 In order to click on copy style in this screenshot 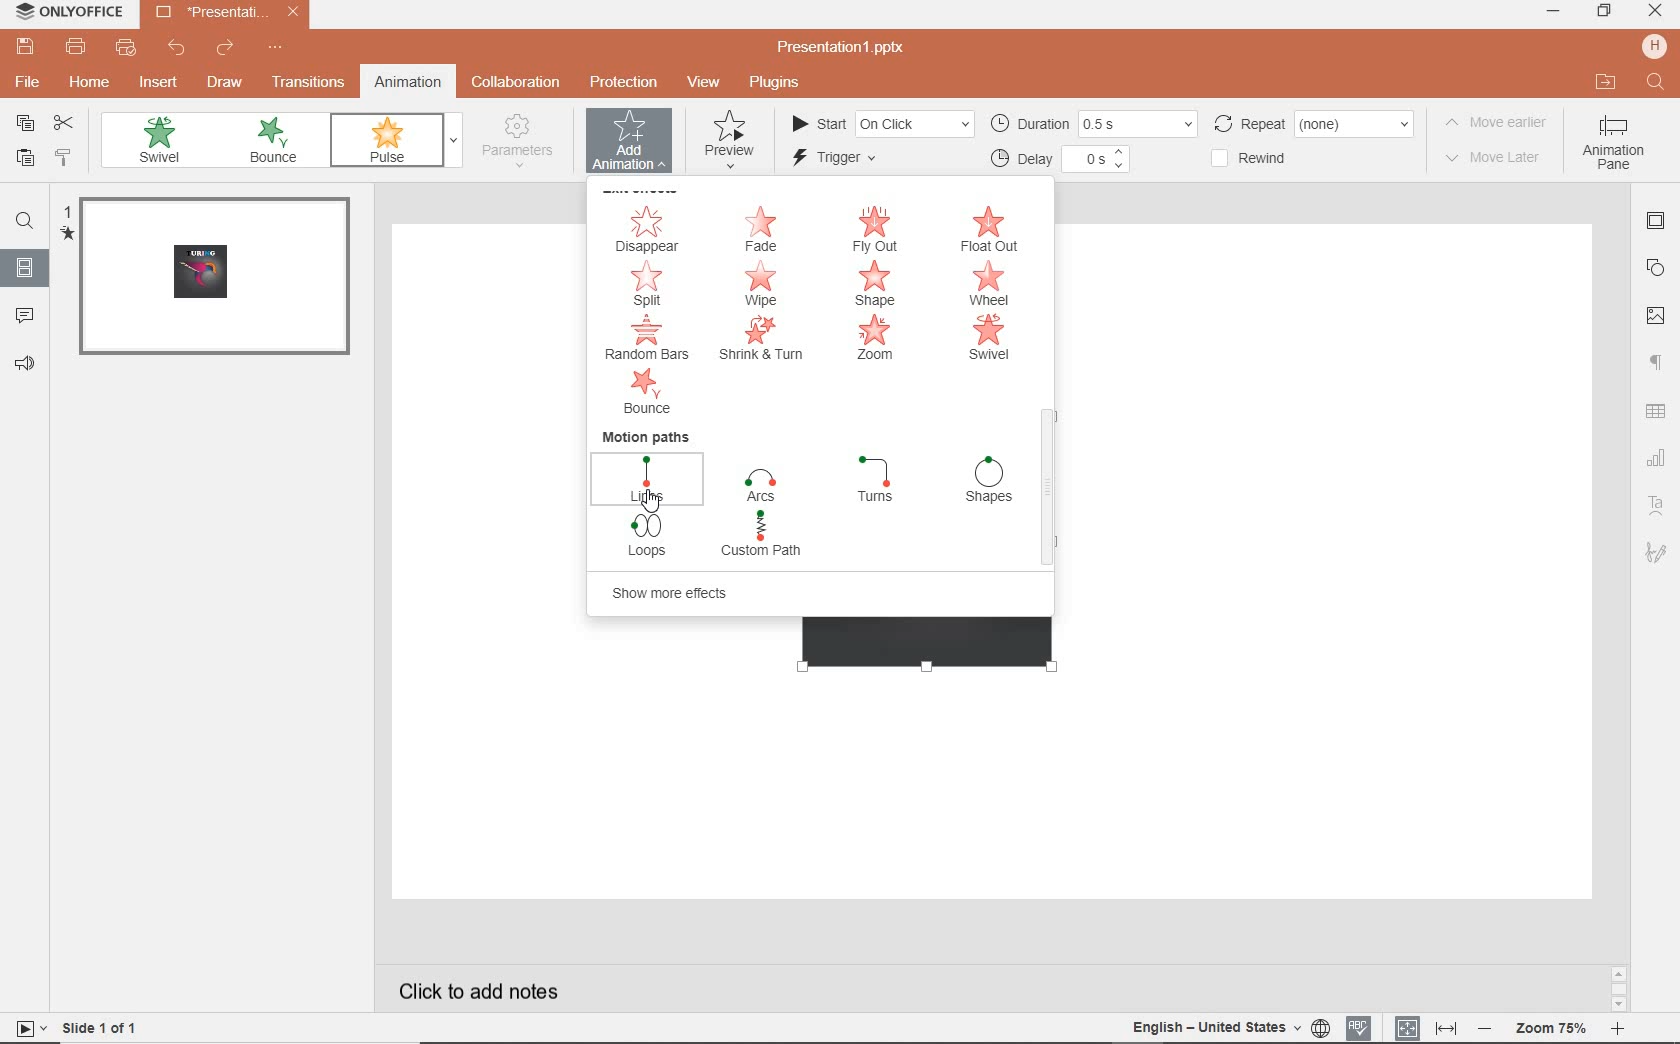, I will do `click(65, 157)`.